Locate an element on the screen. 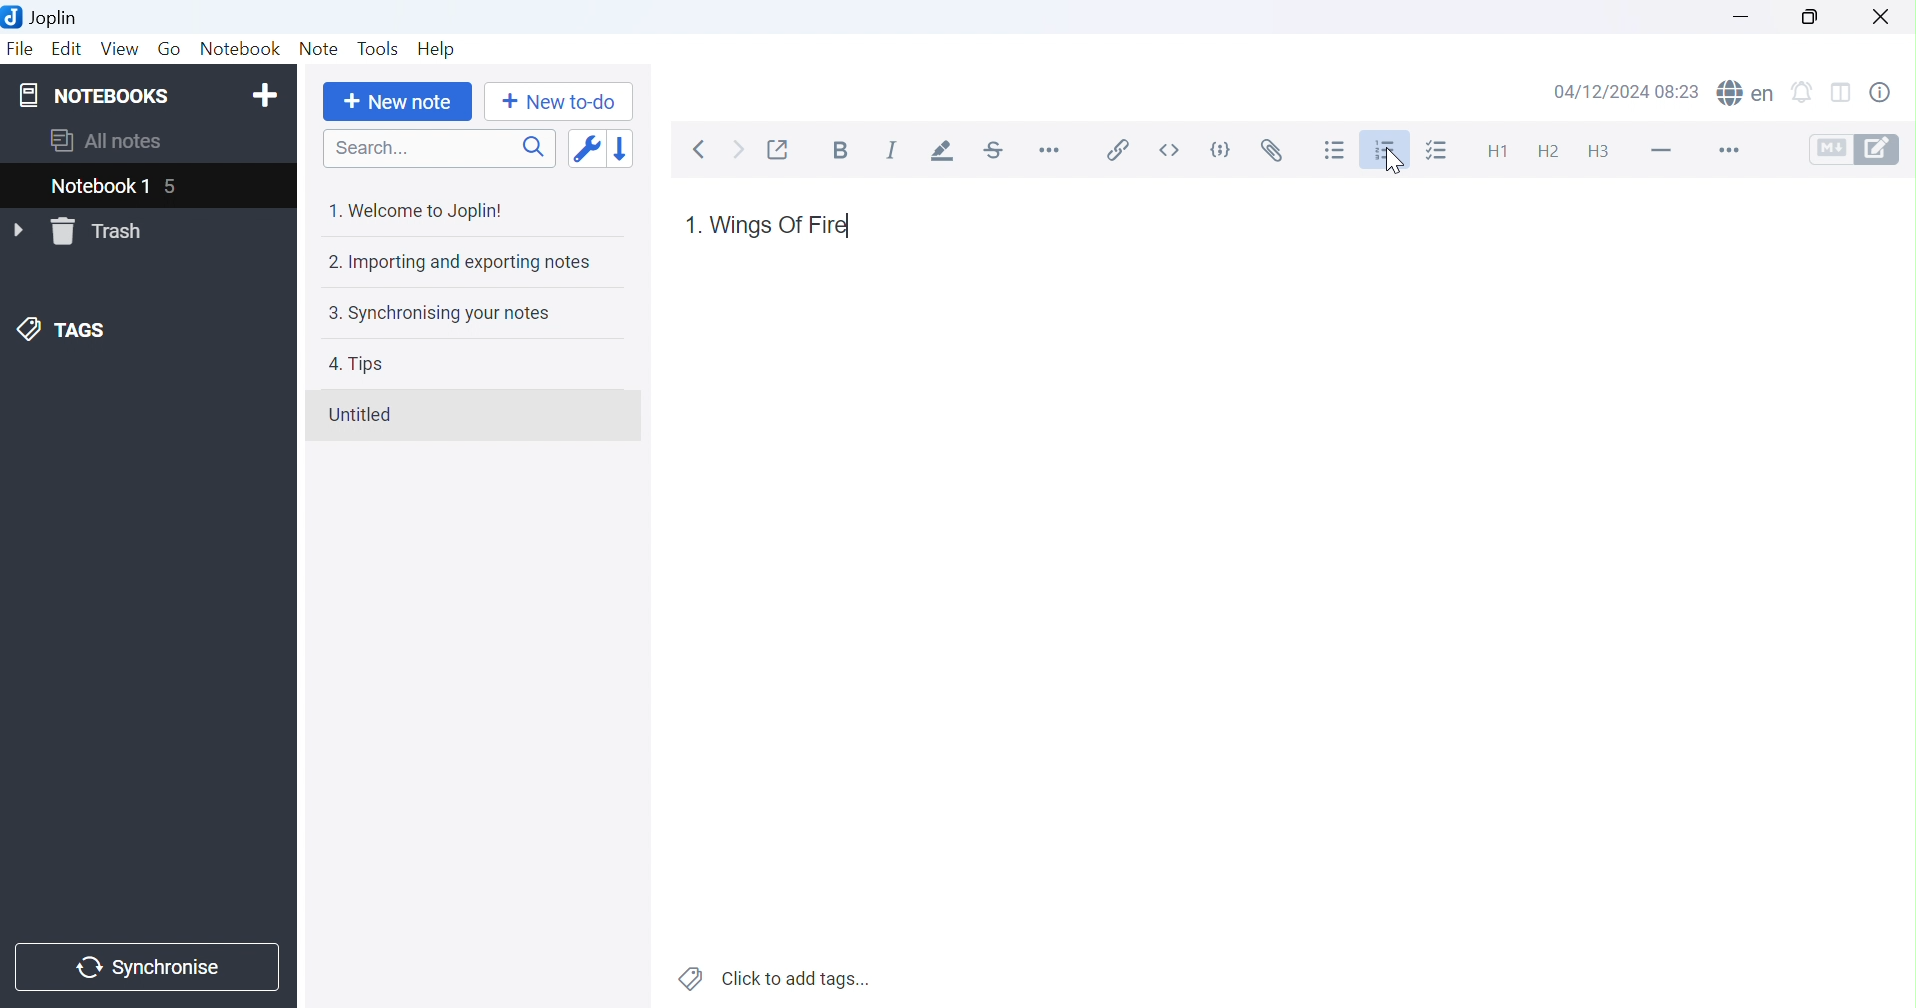  Checkbox list is located at coordinates (1442, 150).